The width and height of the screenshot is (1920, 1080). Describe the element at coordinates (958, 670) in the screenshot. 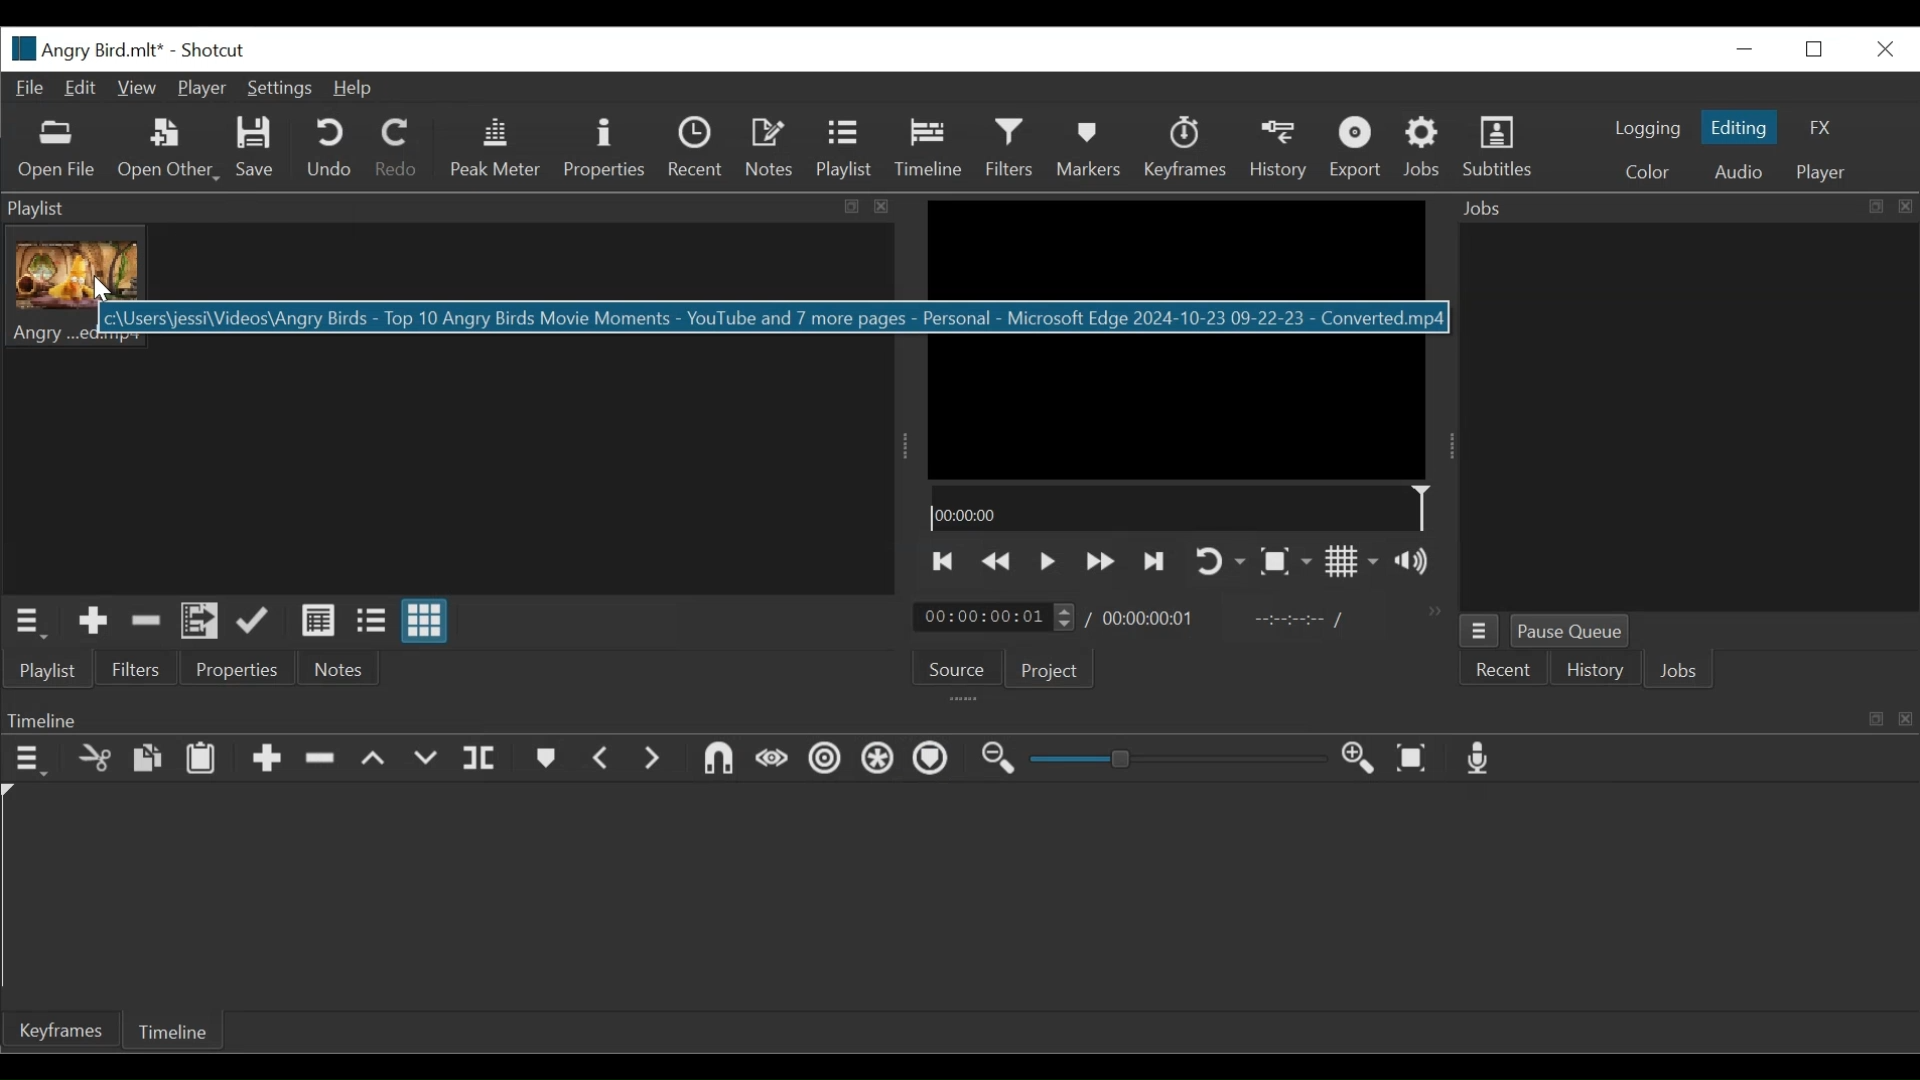

I see `Source` at that location.